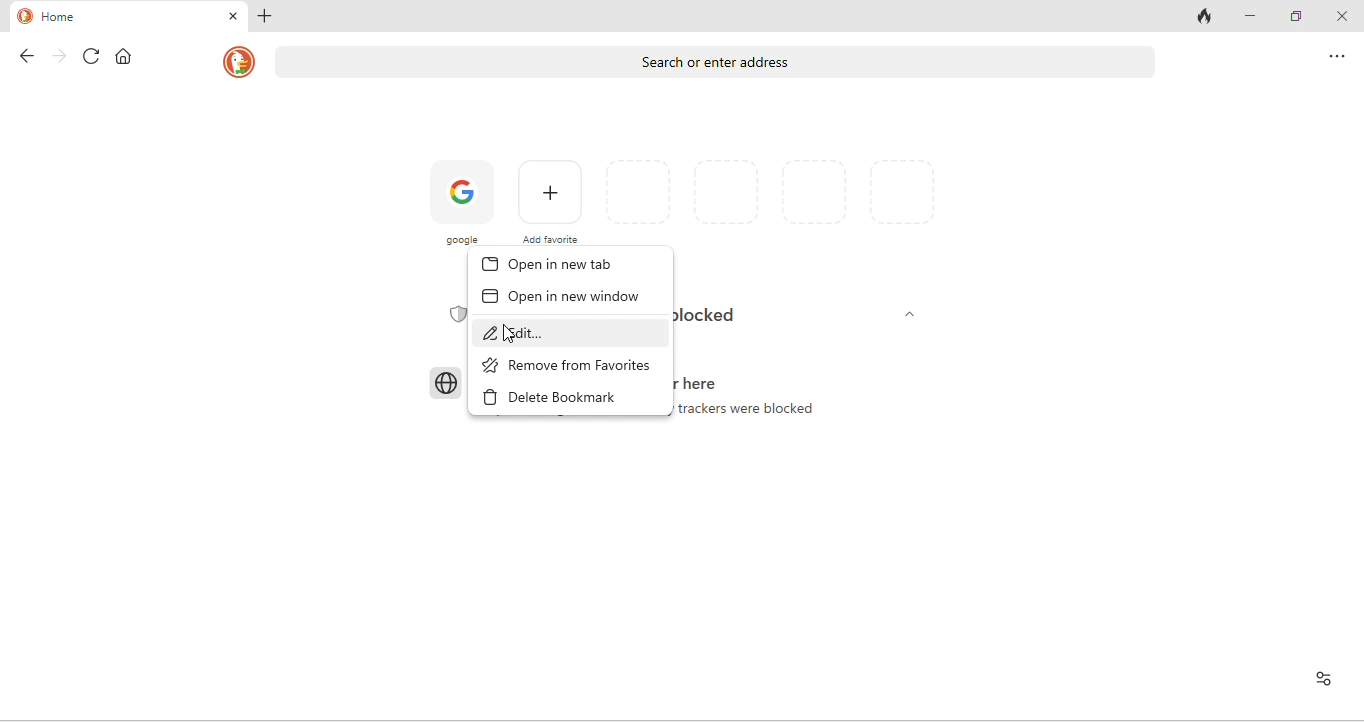 The height and width of the screenshot is (722, 1364). What do you see at coordinates (569, 265) in the screenshot?
I see `open in new tab` at bounding box center [569, 265].